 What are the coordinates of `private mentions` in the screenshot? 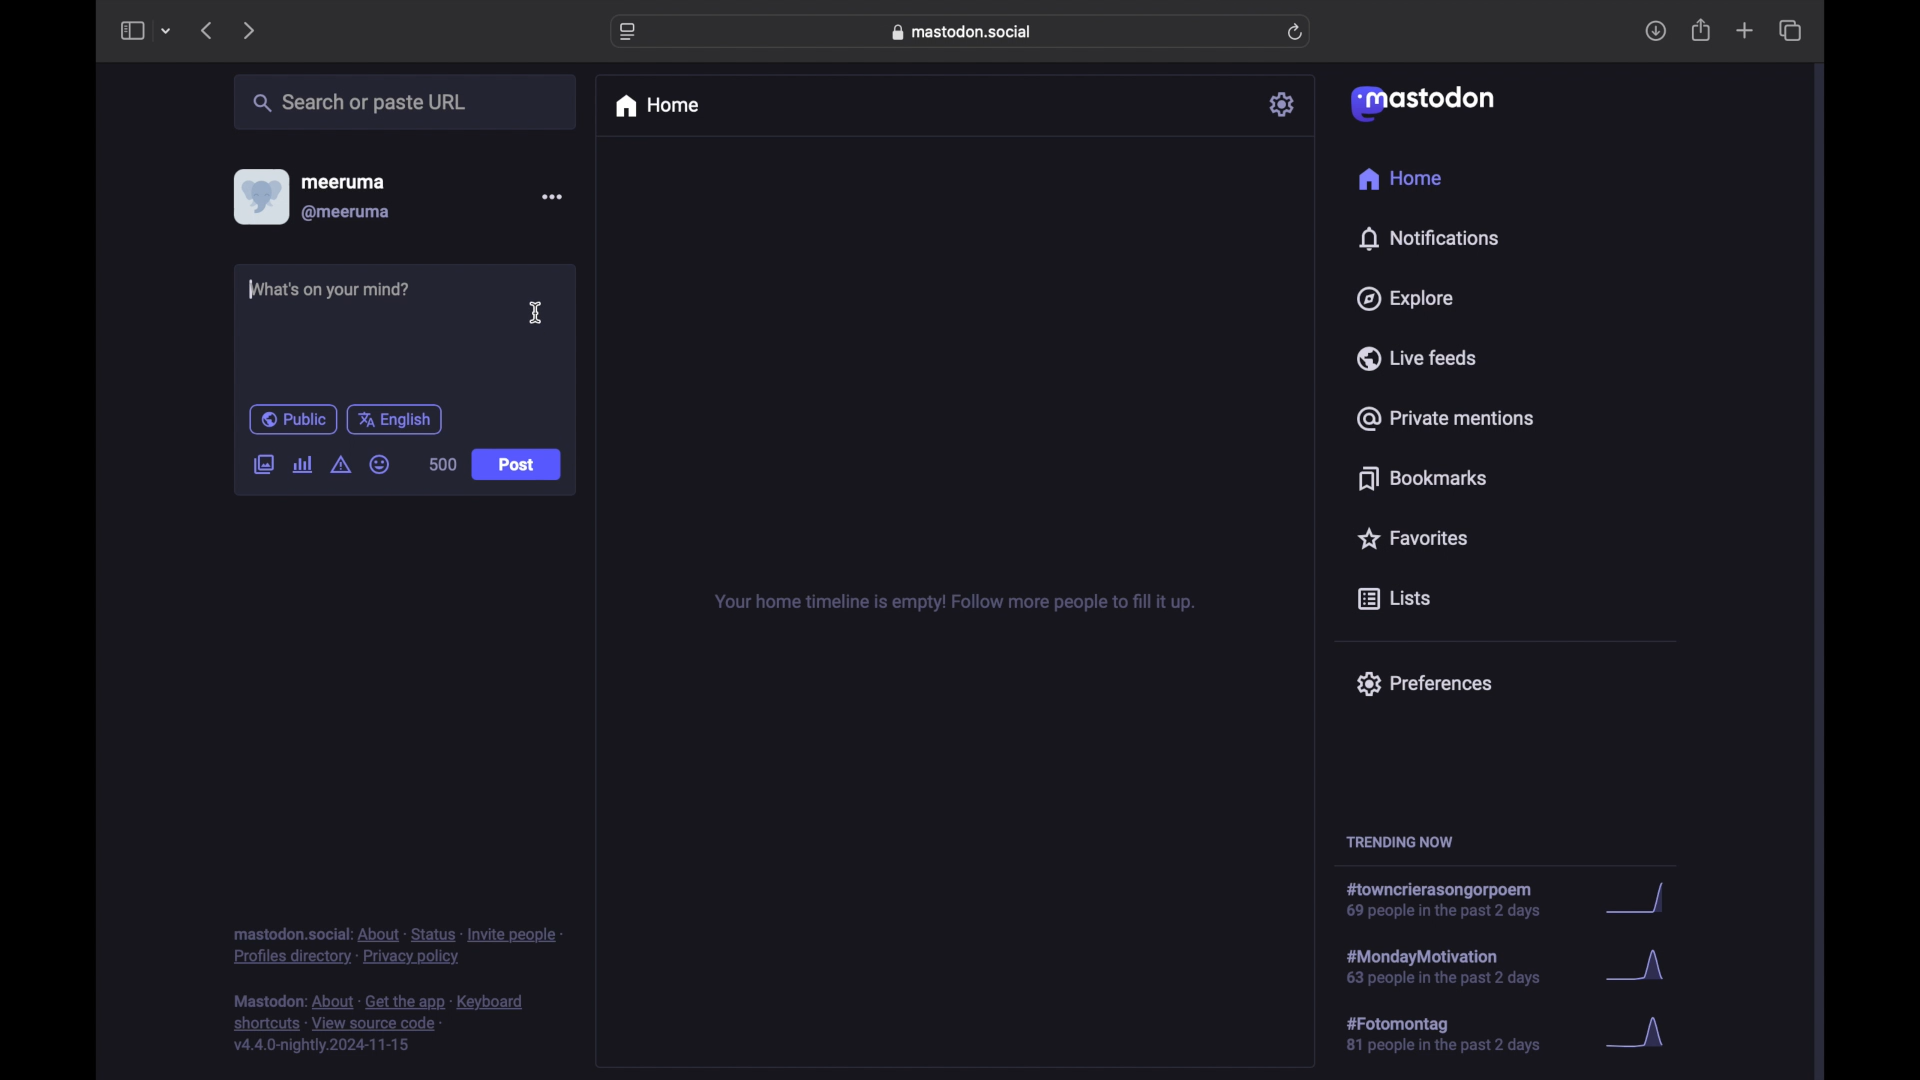 It's located at (1446, 418).